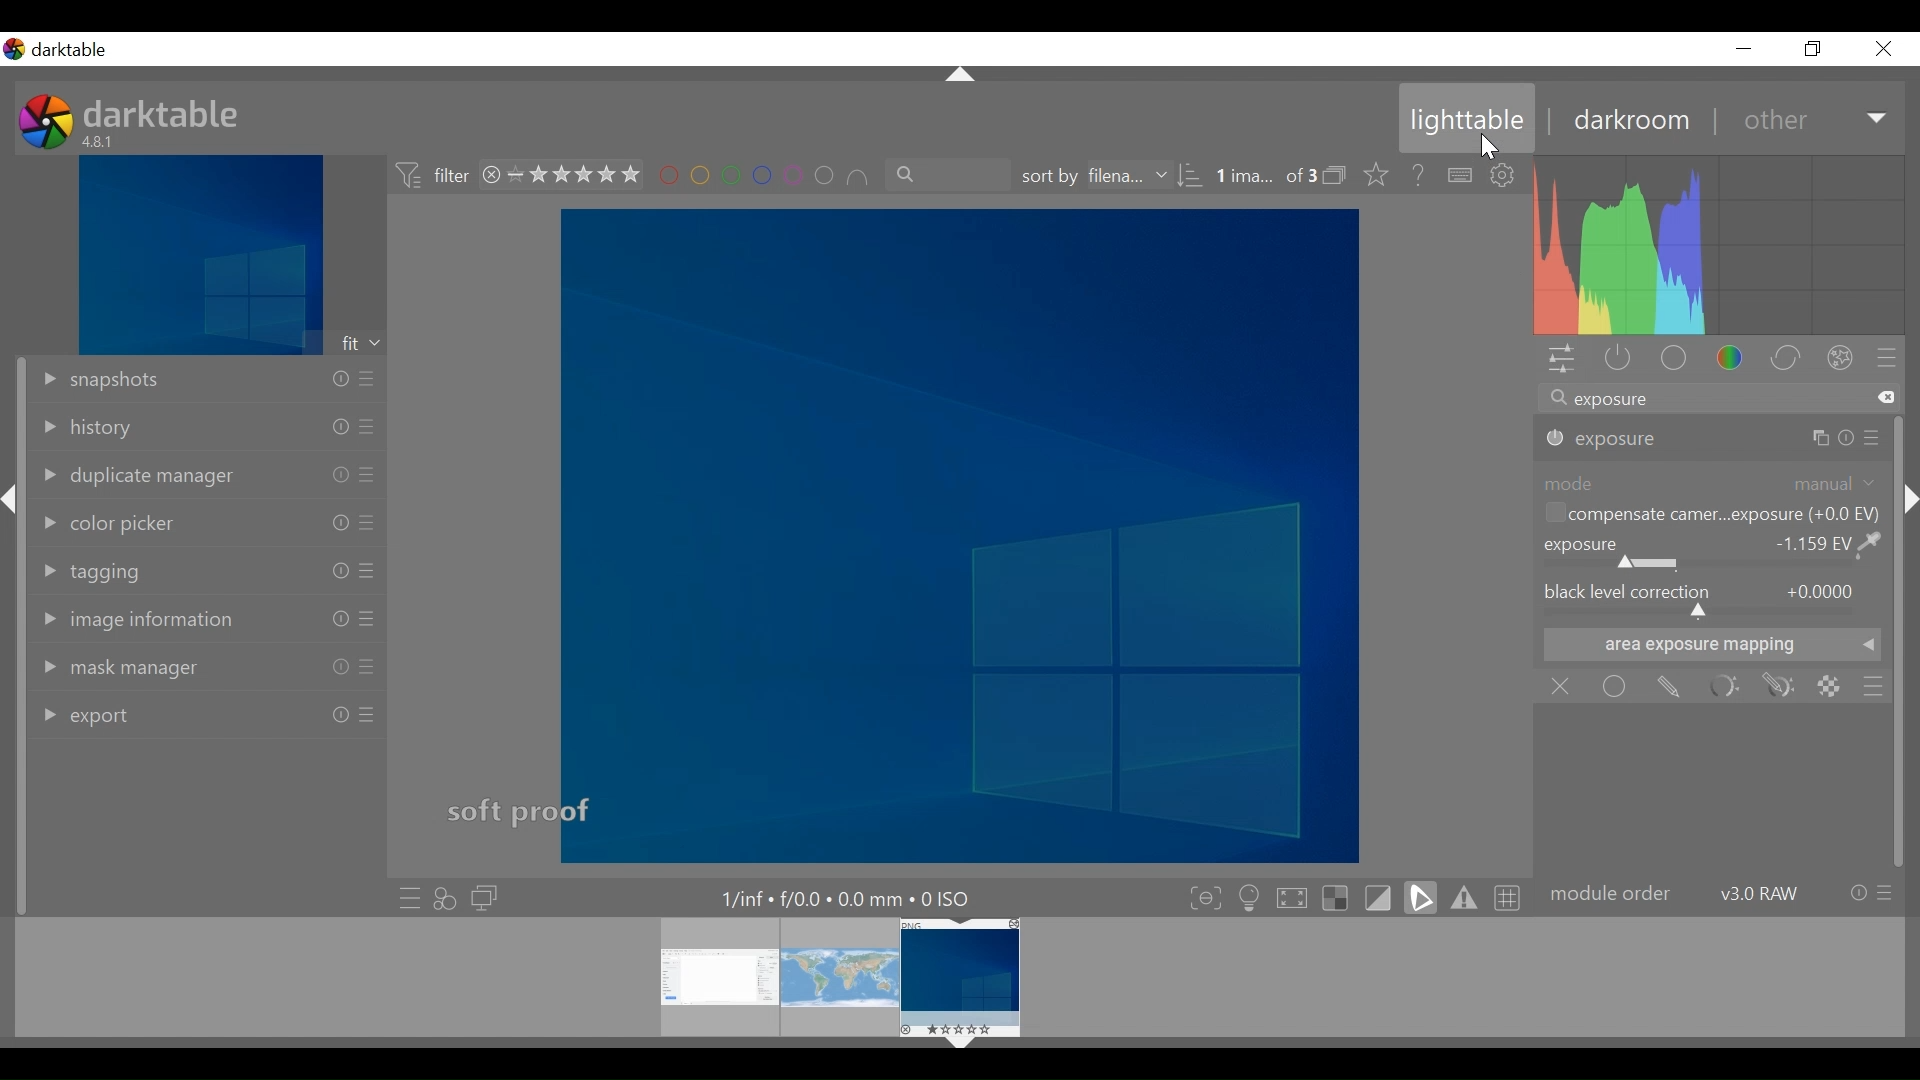 Image resolution: width=1920 pixels, height=1080 pixels. Describe the element at coordinates (1858, 893) in the screenshot. I see `info` at that location.